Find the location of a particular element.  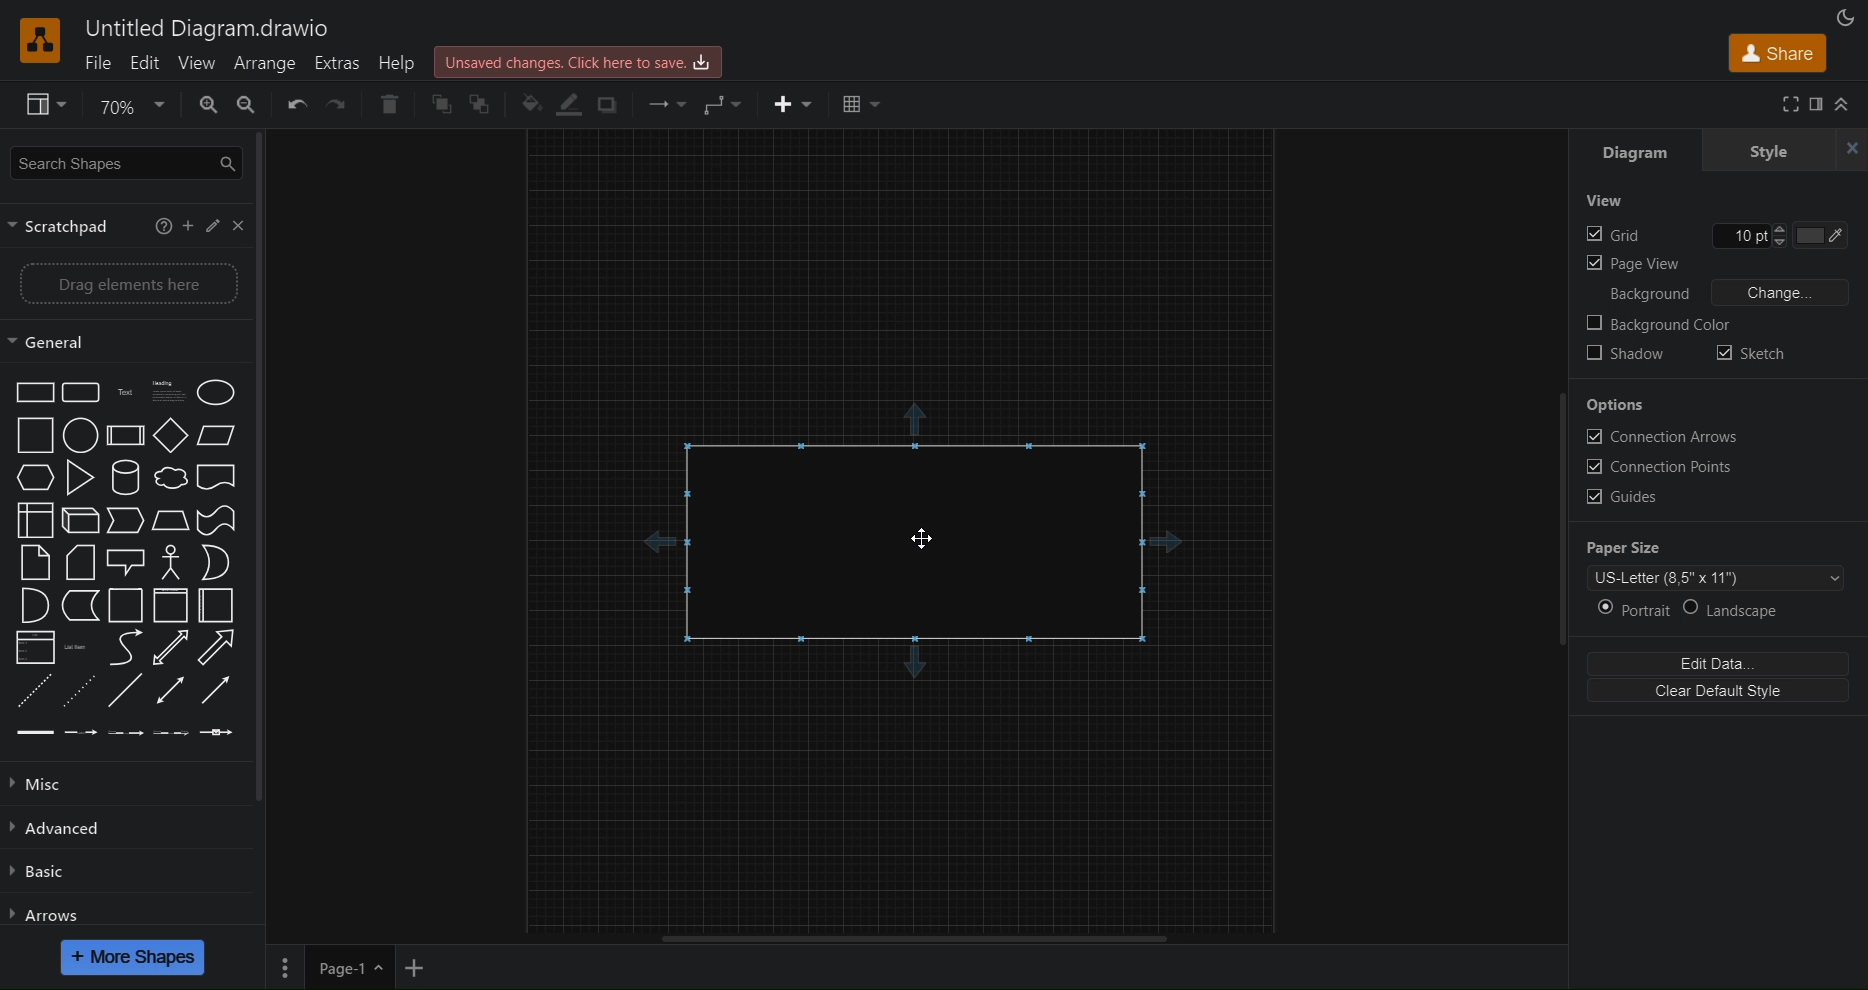

View is located at coordinates (36, 106).